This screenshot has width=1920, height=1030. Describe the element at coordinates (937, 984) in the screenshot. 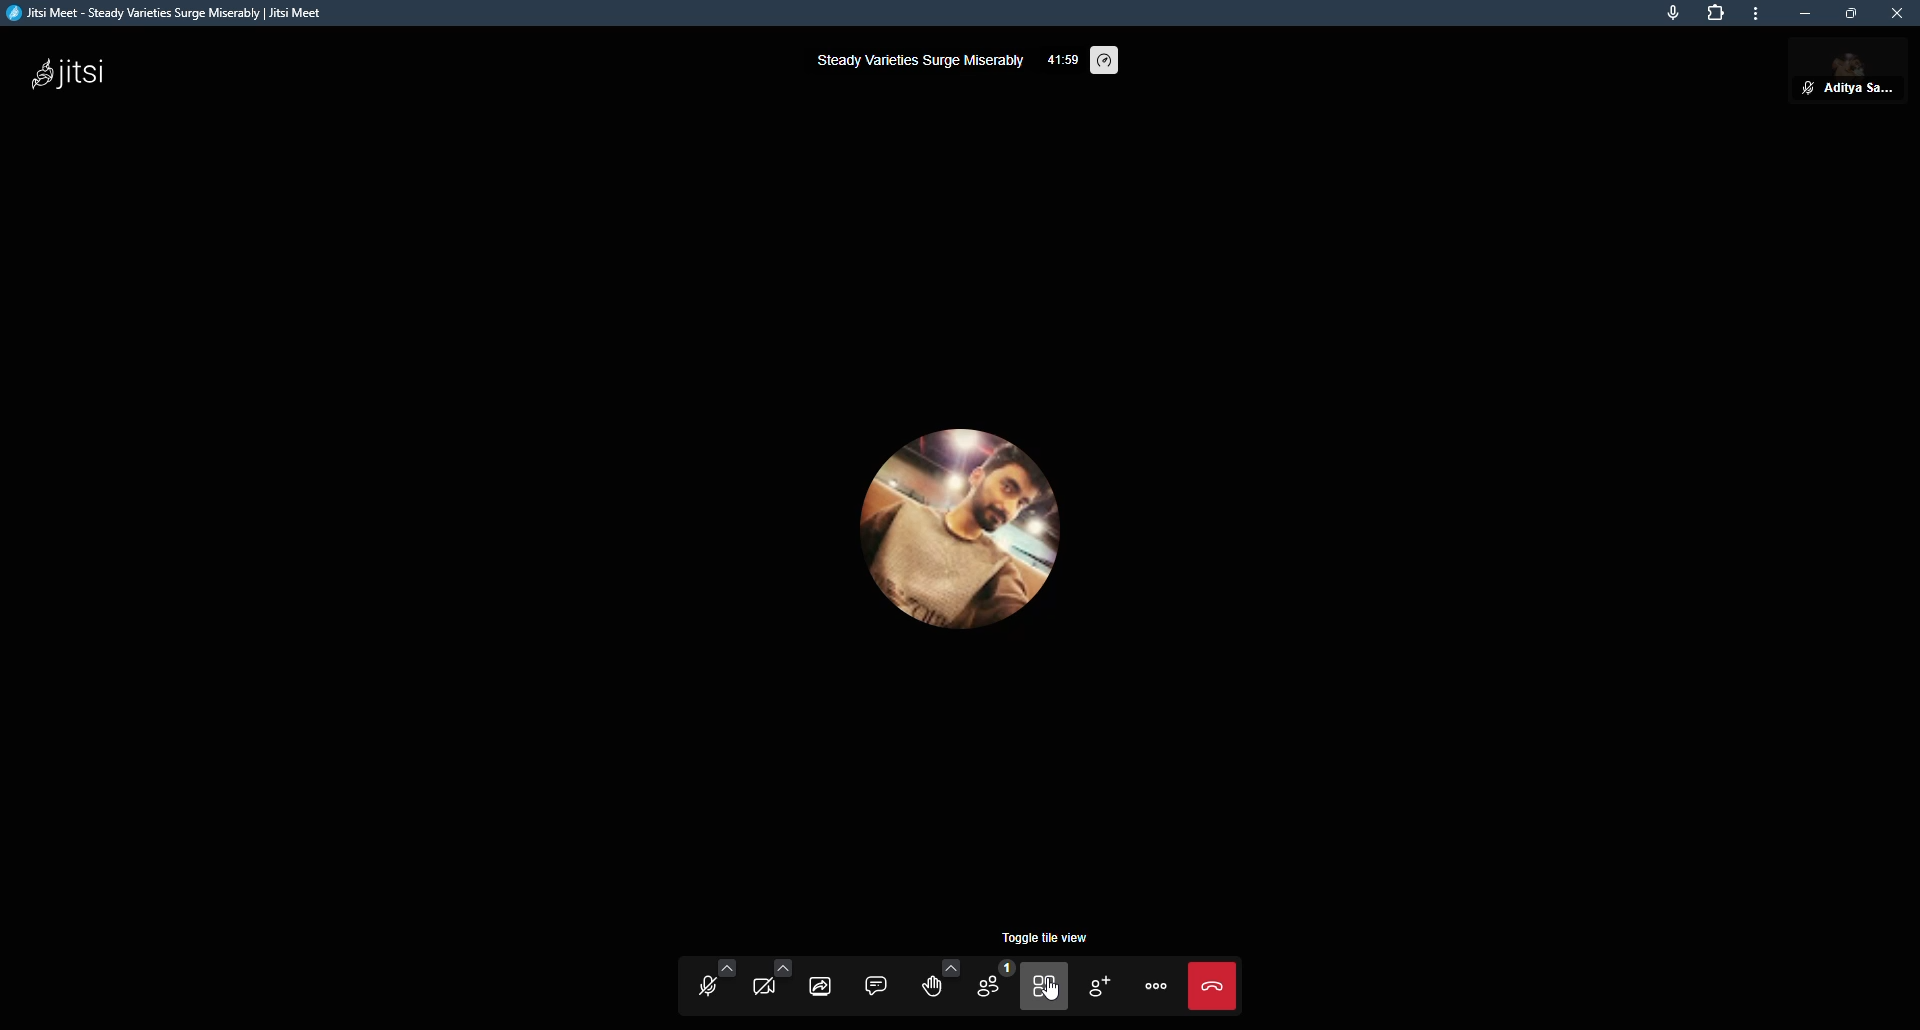

I see `raise hand` at that location.